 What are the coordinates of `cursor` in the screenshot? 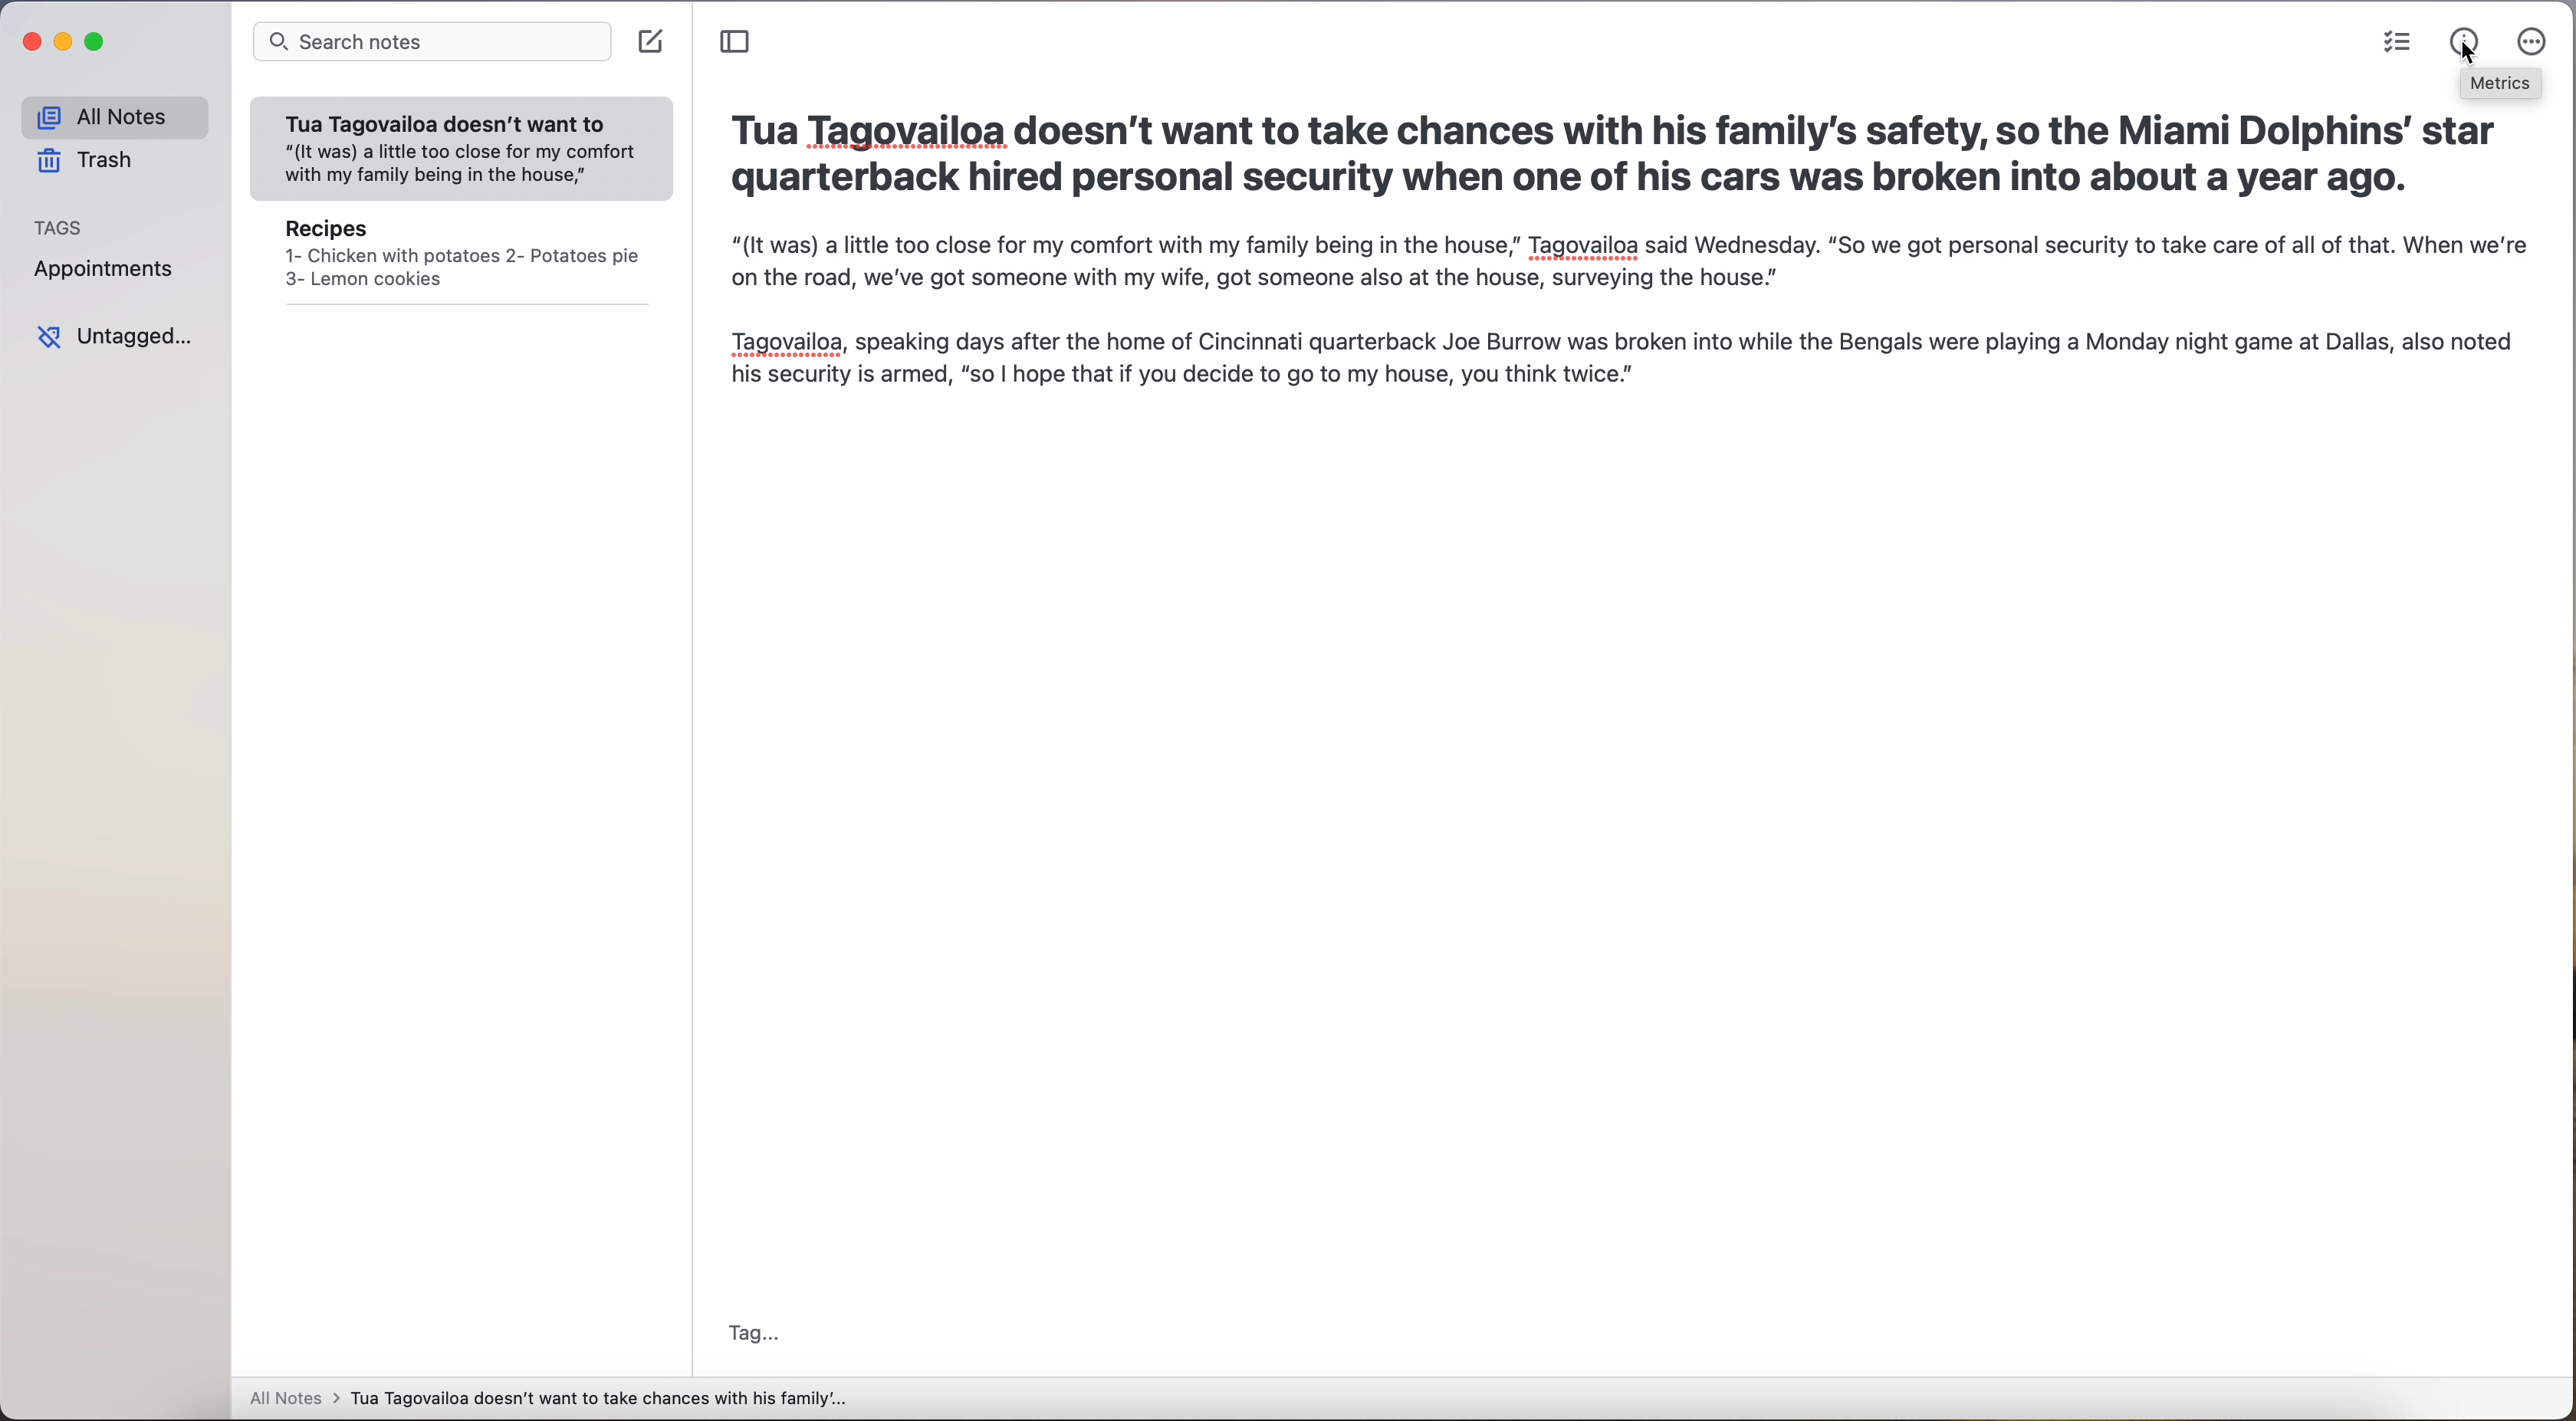 It's located at (2468, 57).